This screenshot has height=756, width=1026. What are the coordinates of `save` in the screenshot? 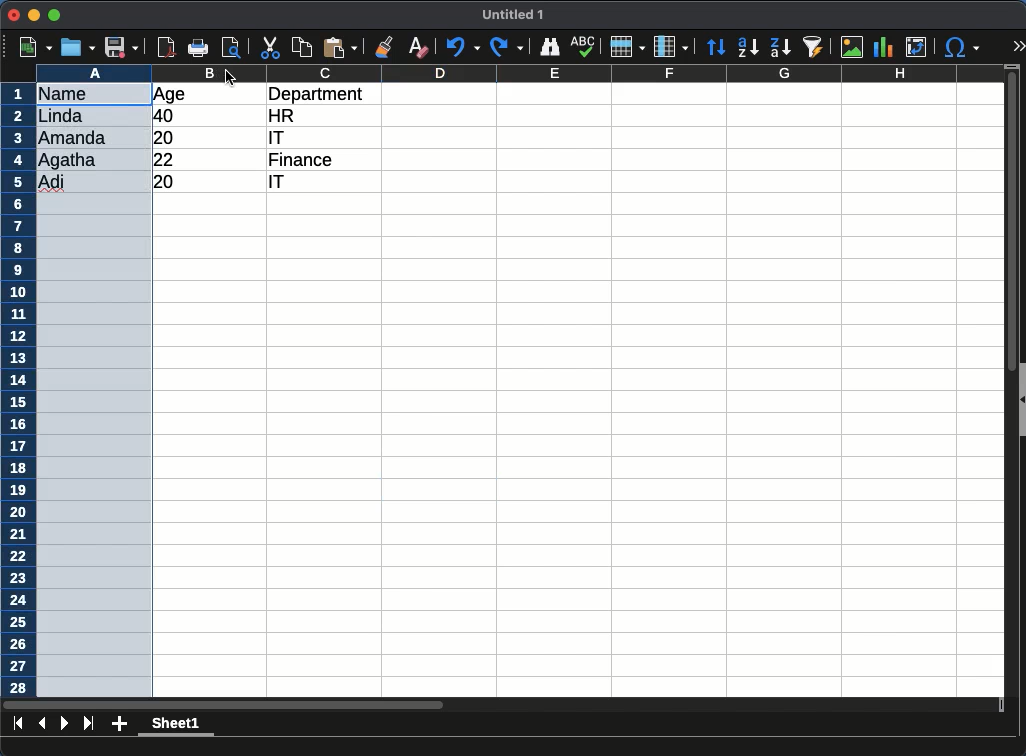 It's located at (122, 47).